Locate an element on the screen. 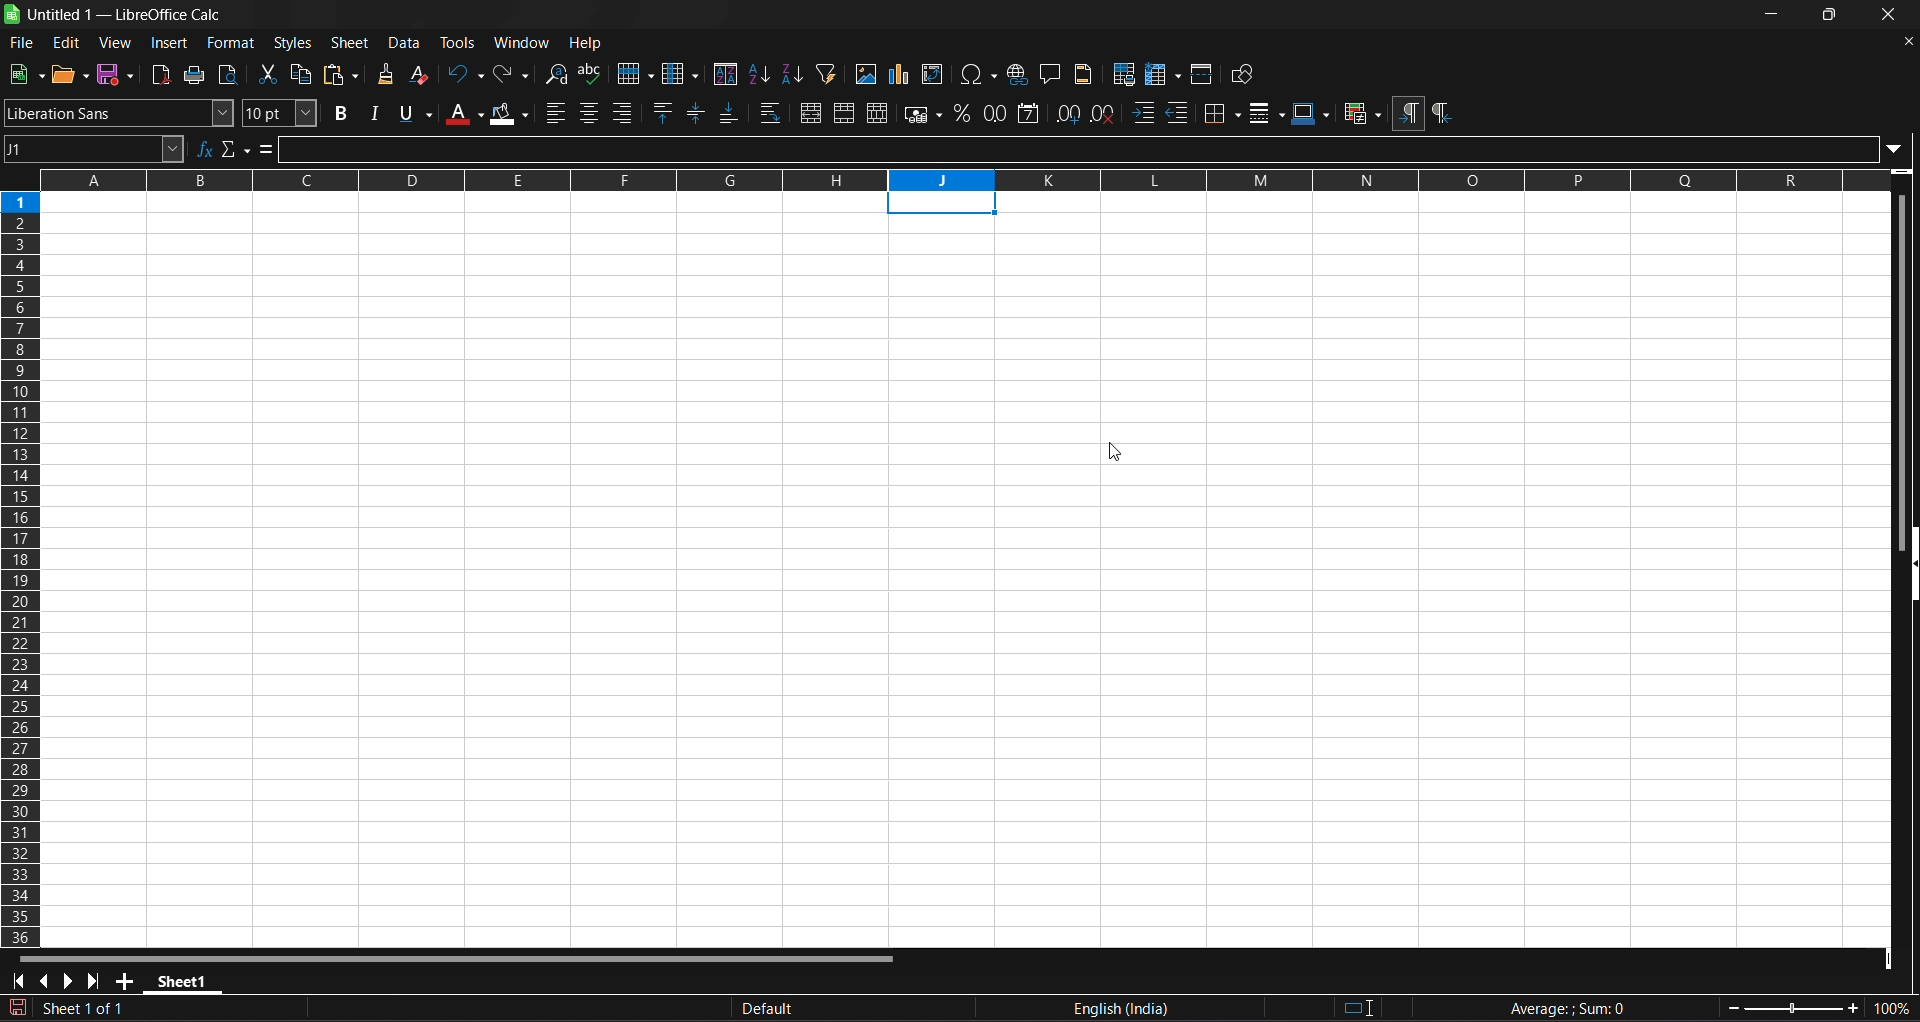 Image resolution: width=1920 pixels, height=1022 pixels. data is located at coordinates (406, 42).